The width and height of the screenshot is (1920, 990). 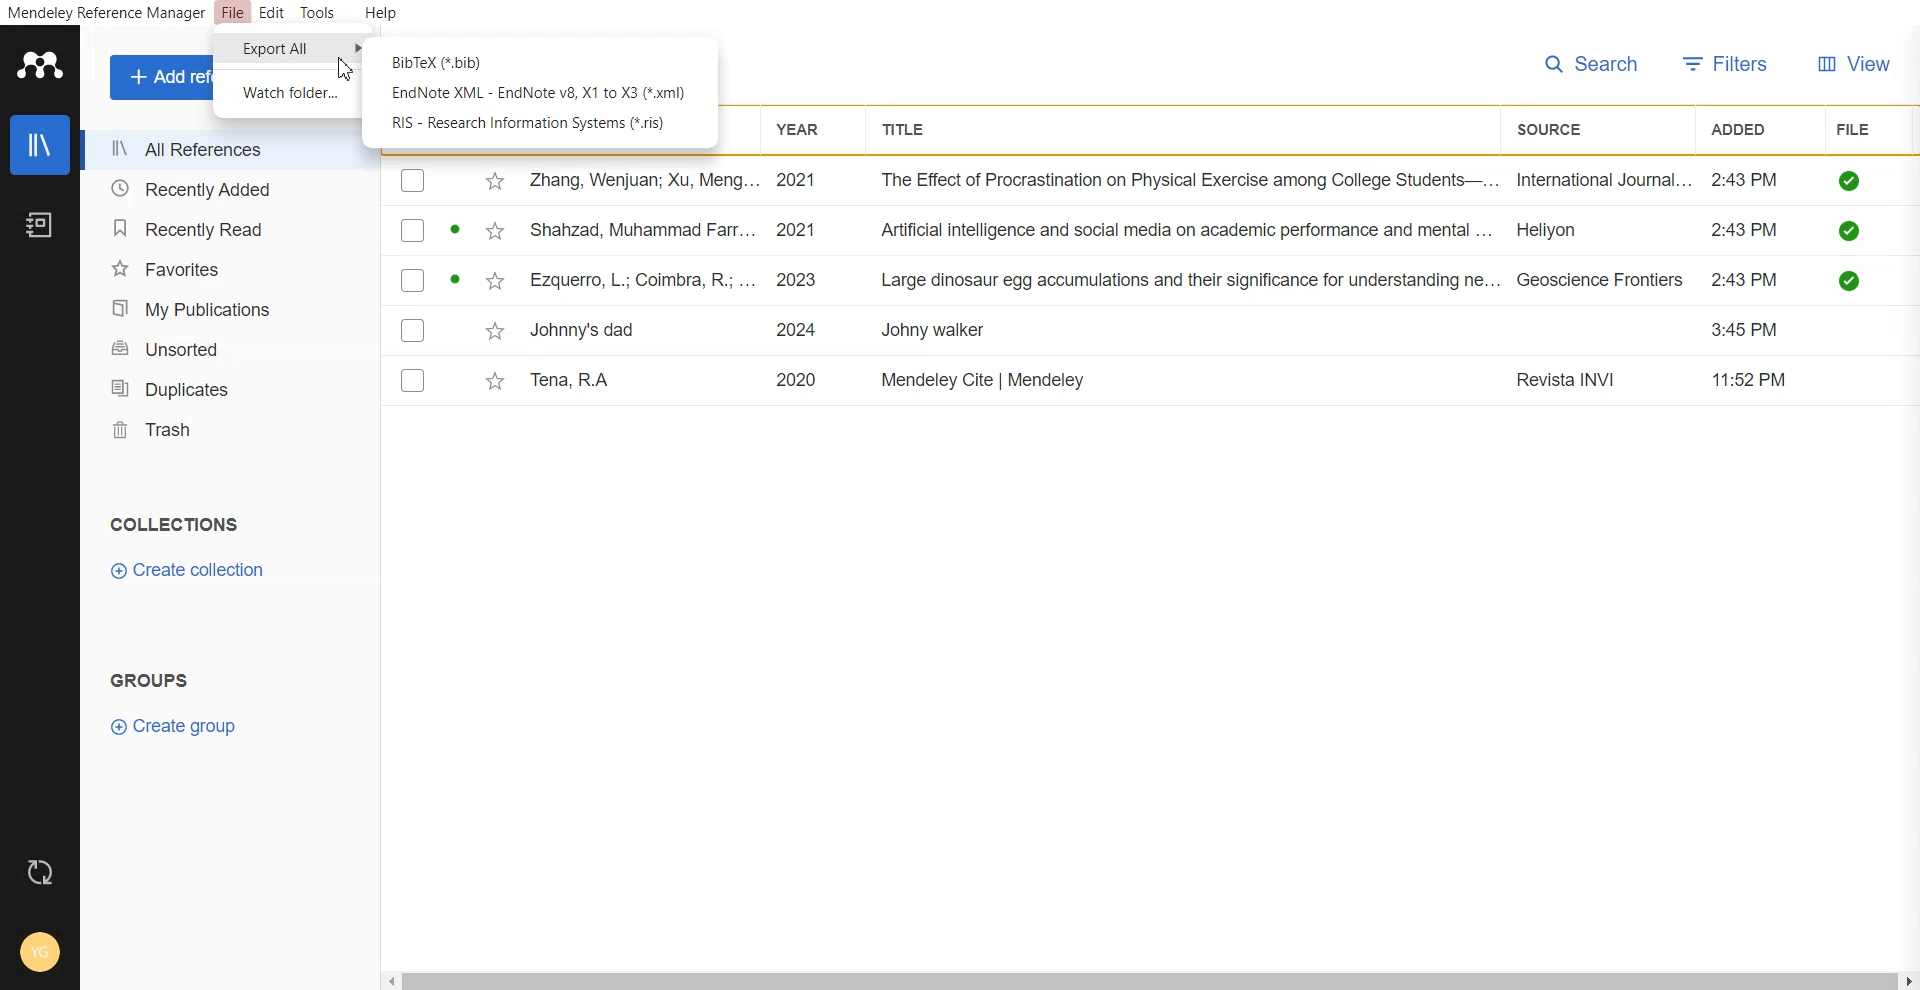 I want to click on Zhang, Wenjuan; Xu, Meng..., so click(x=642, y=181).